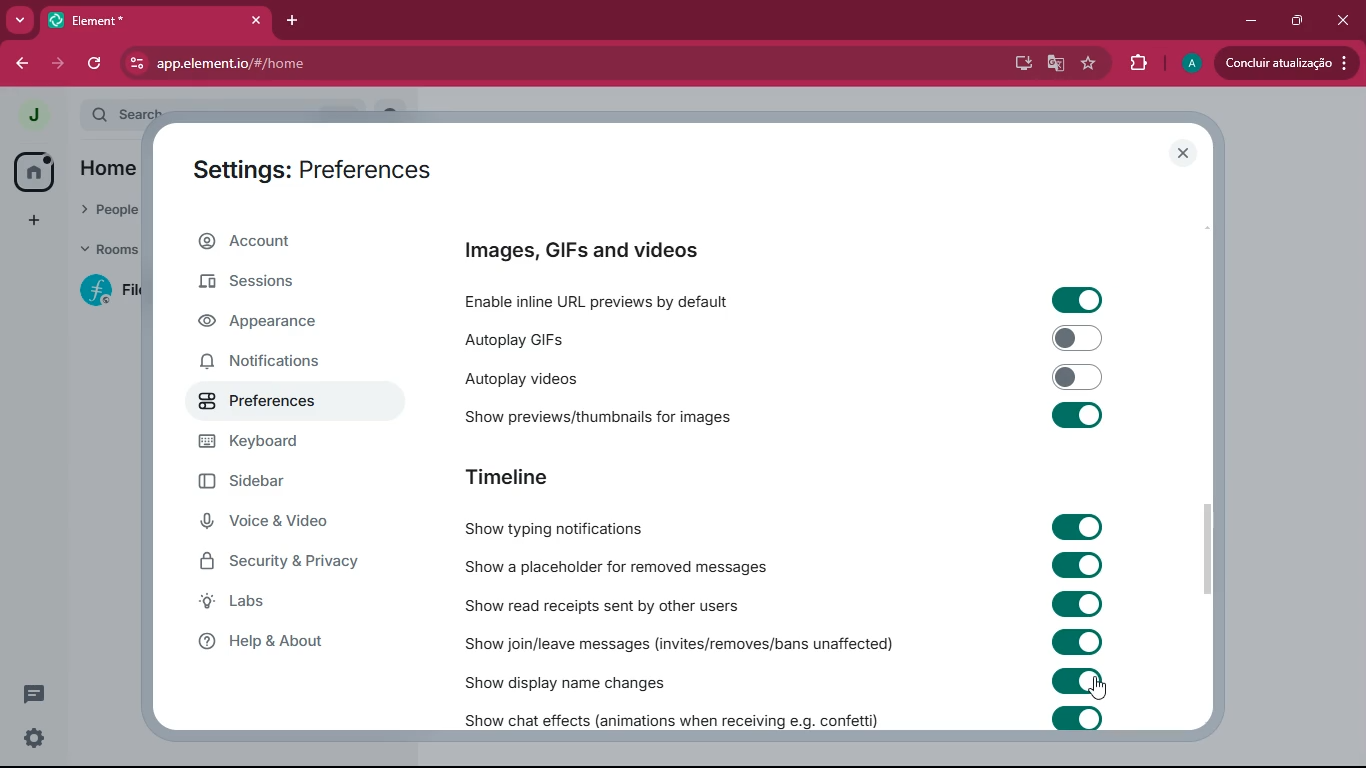 Image resolution: width=1366 pixels, height=768 pixels. Describe the element at coordinates (1192, 63) in the screenshot. I see `profile picture` at that location.